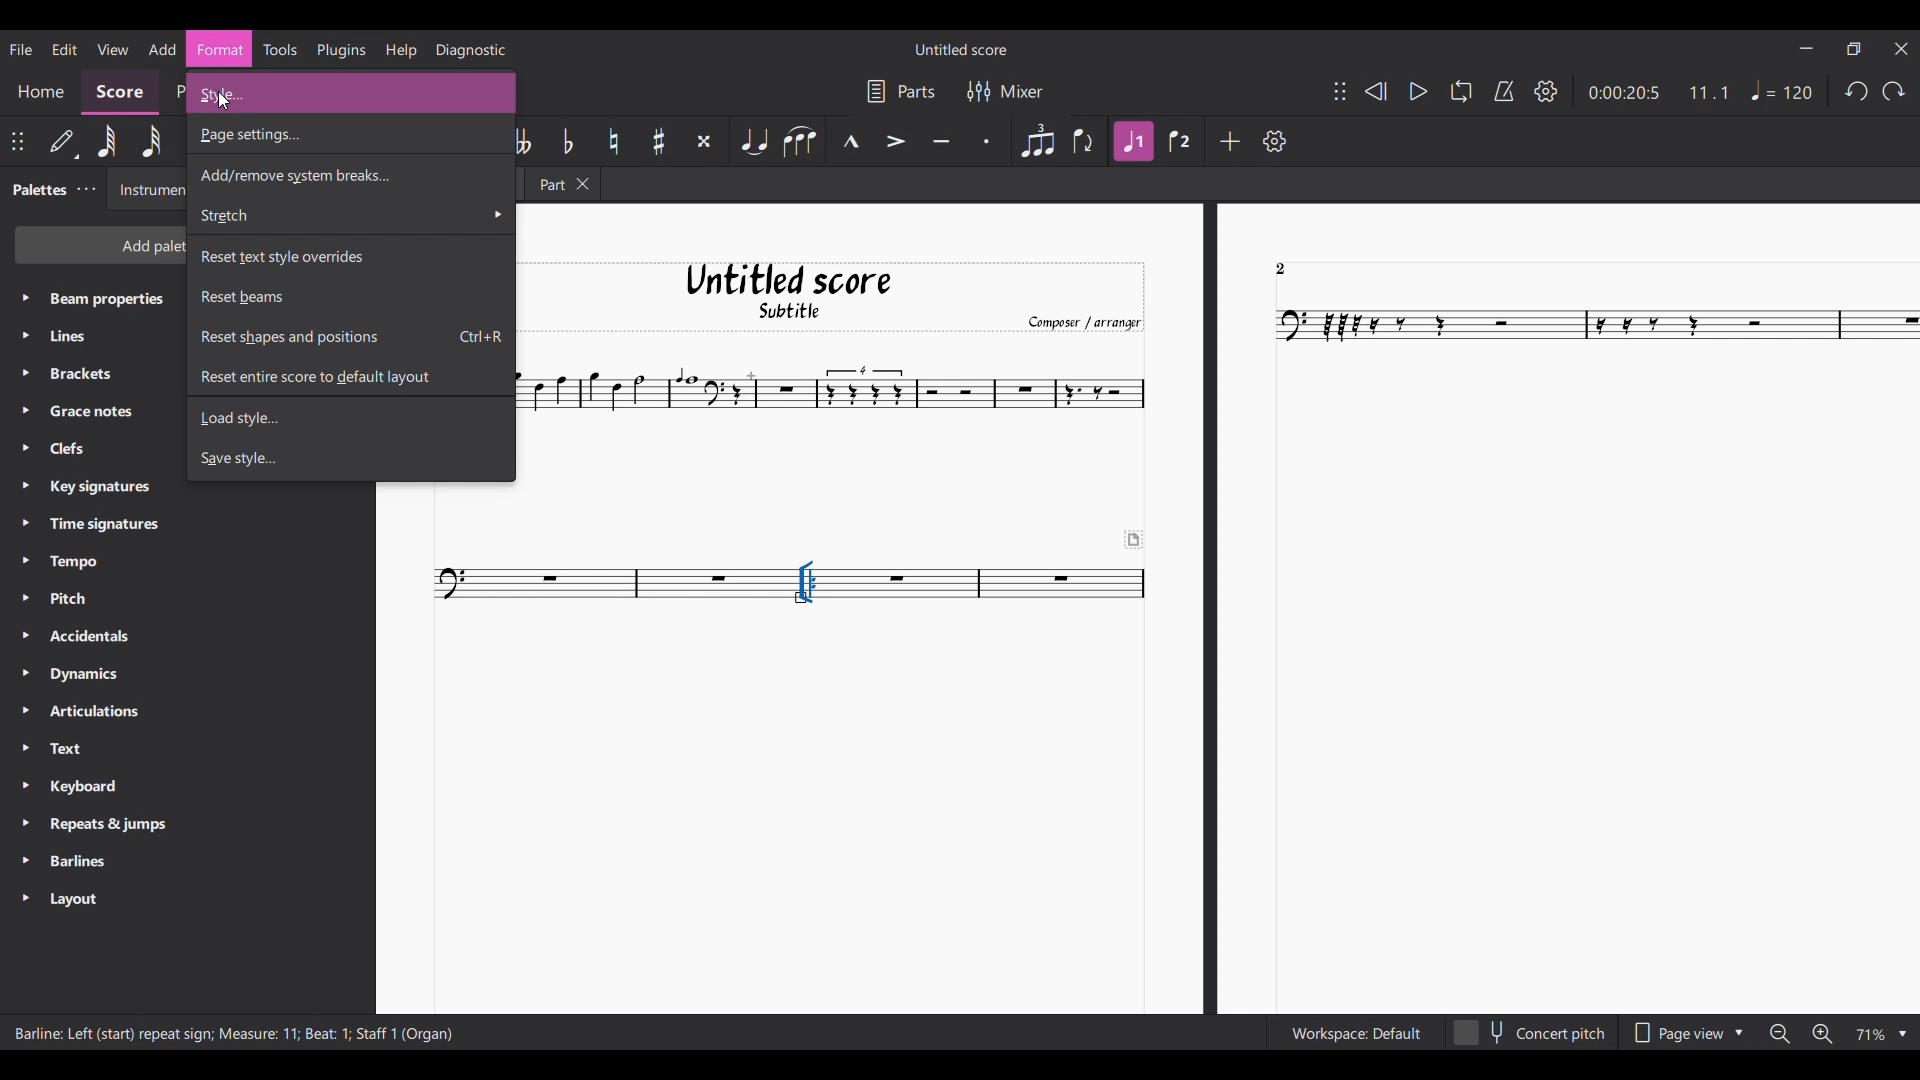 This screenshot has height=1080, width=1920. Describe the element at coordinates (1231, 141) in the screenshot. I see `Add` at that location.